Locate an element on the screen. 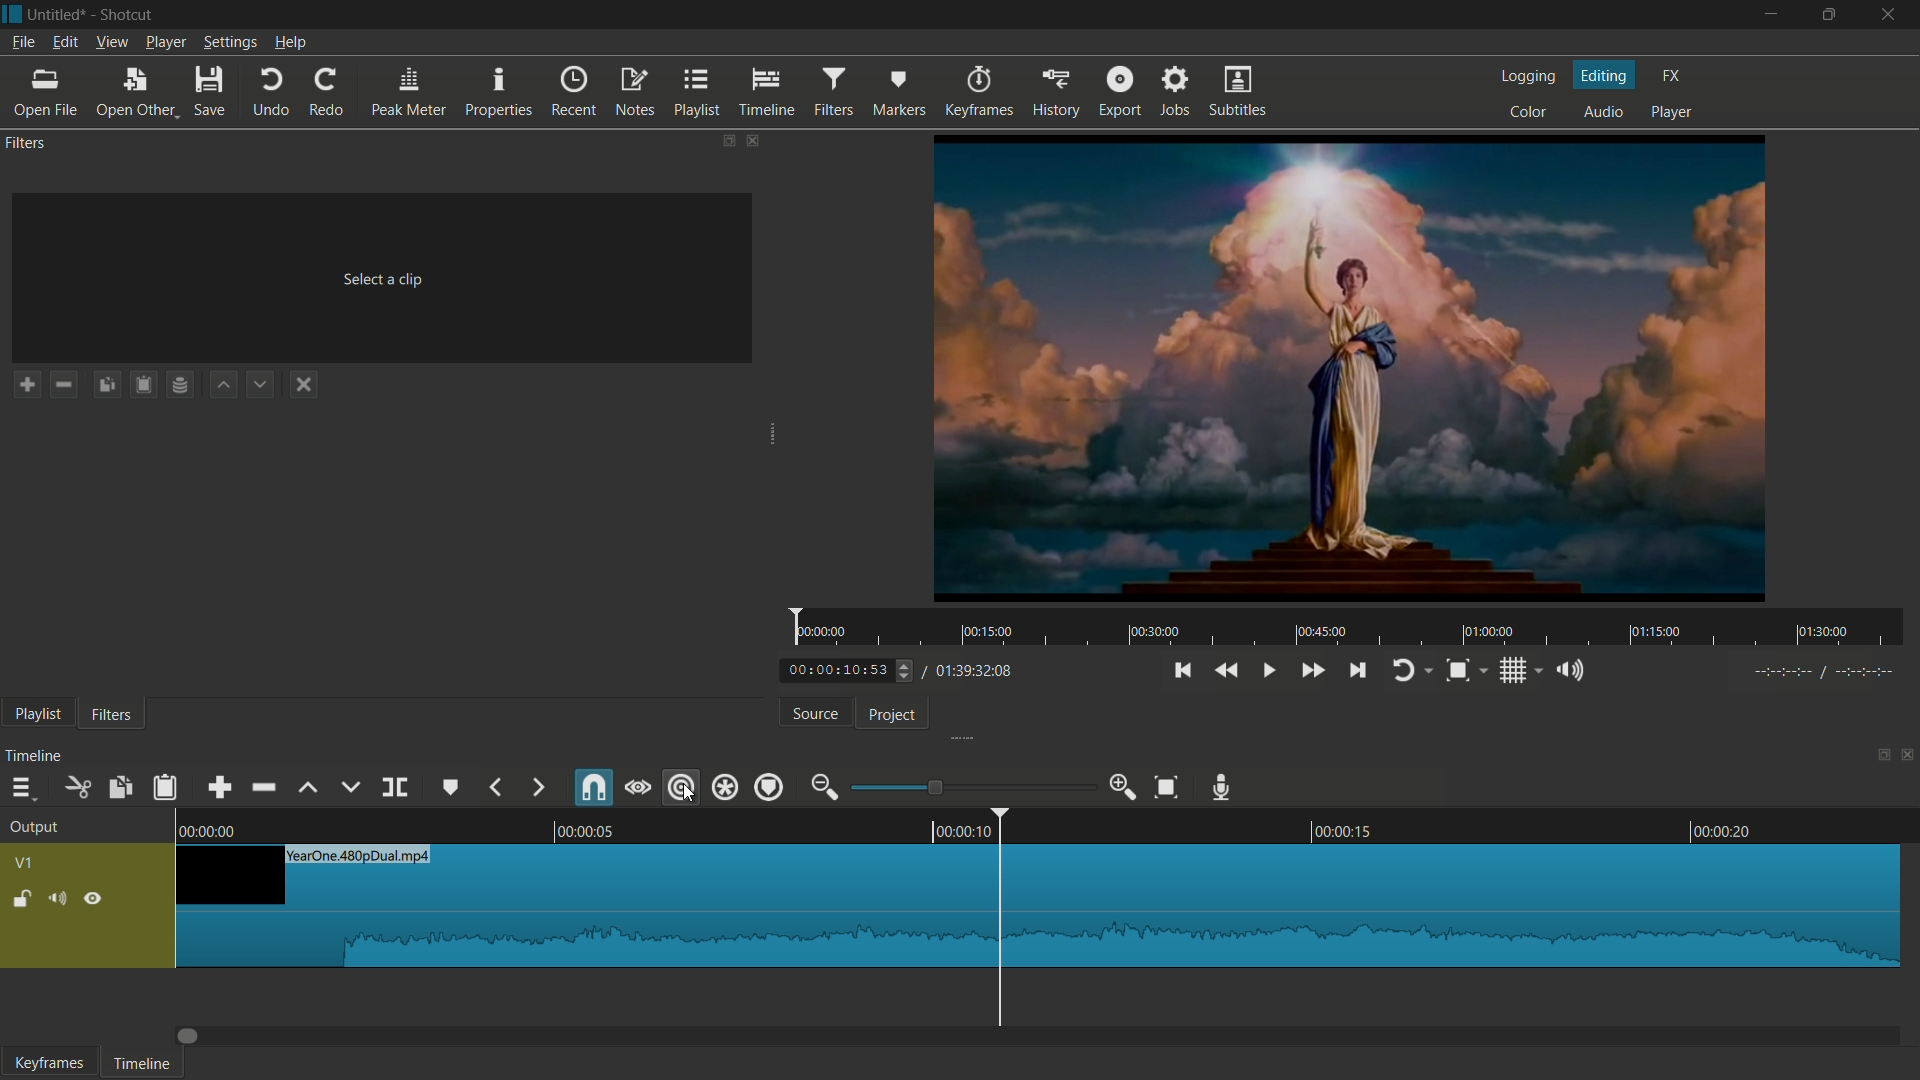 Image resolution: width=1920 pixels, height=1080 pixels. skip to the next point is located at coordinates (1357, 671).